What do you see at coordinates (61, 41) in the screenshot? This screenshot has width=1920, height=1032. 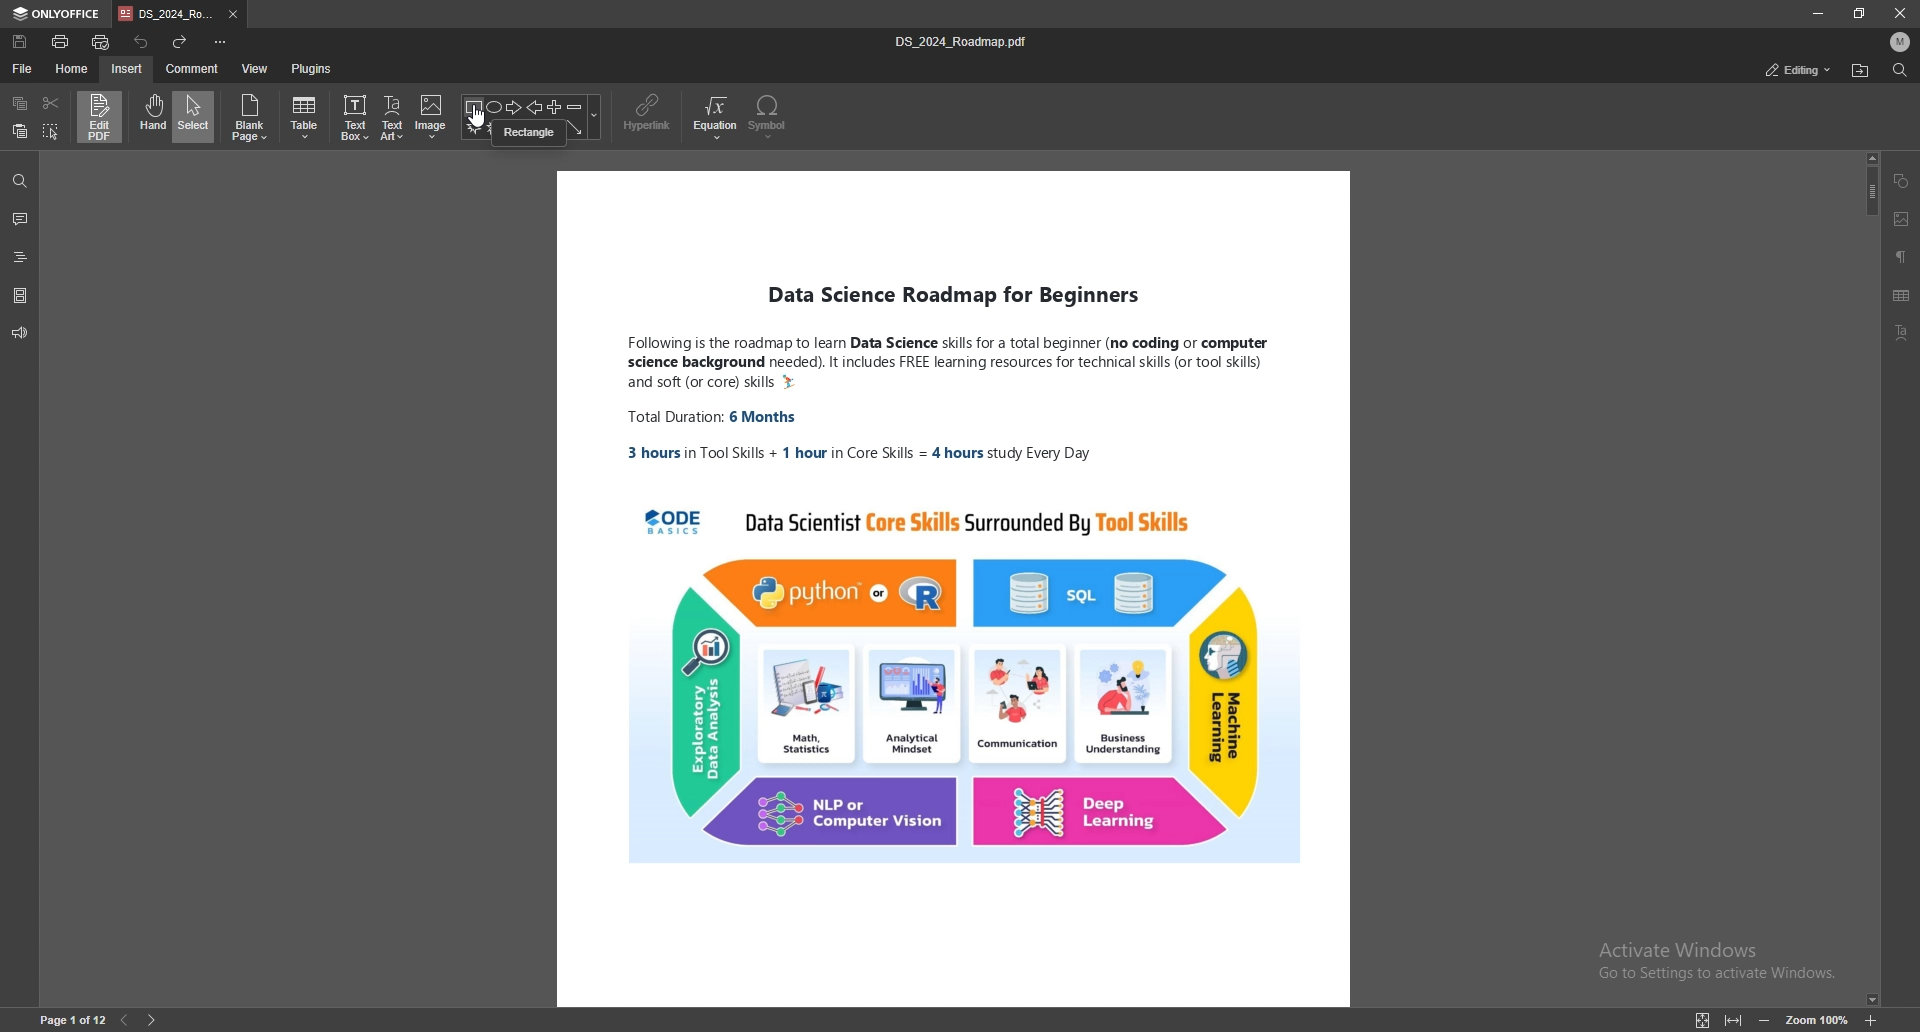 I see `print` at bounding box center [61, 41].